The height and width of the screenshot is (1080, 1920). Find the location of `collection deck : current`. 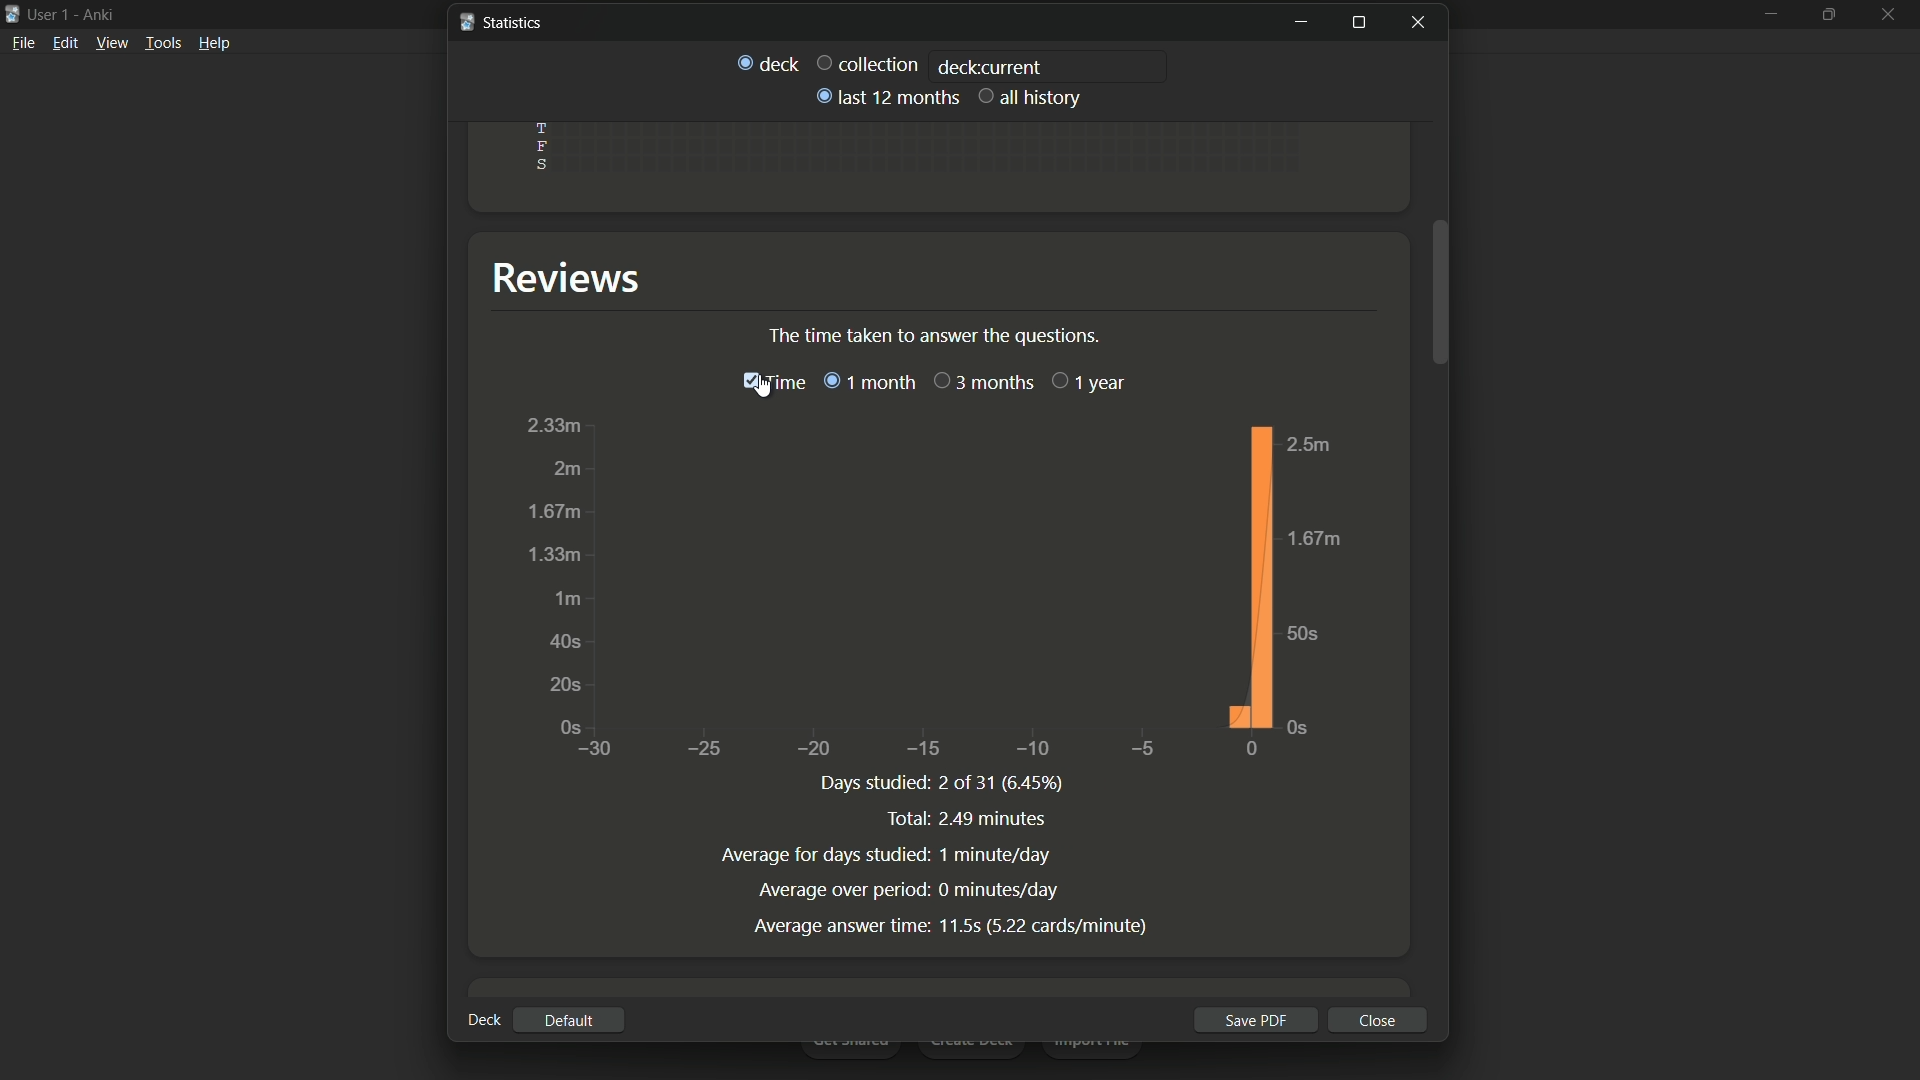

collection deck : current is located at coordinates (927, 65).